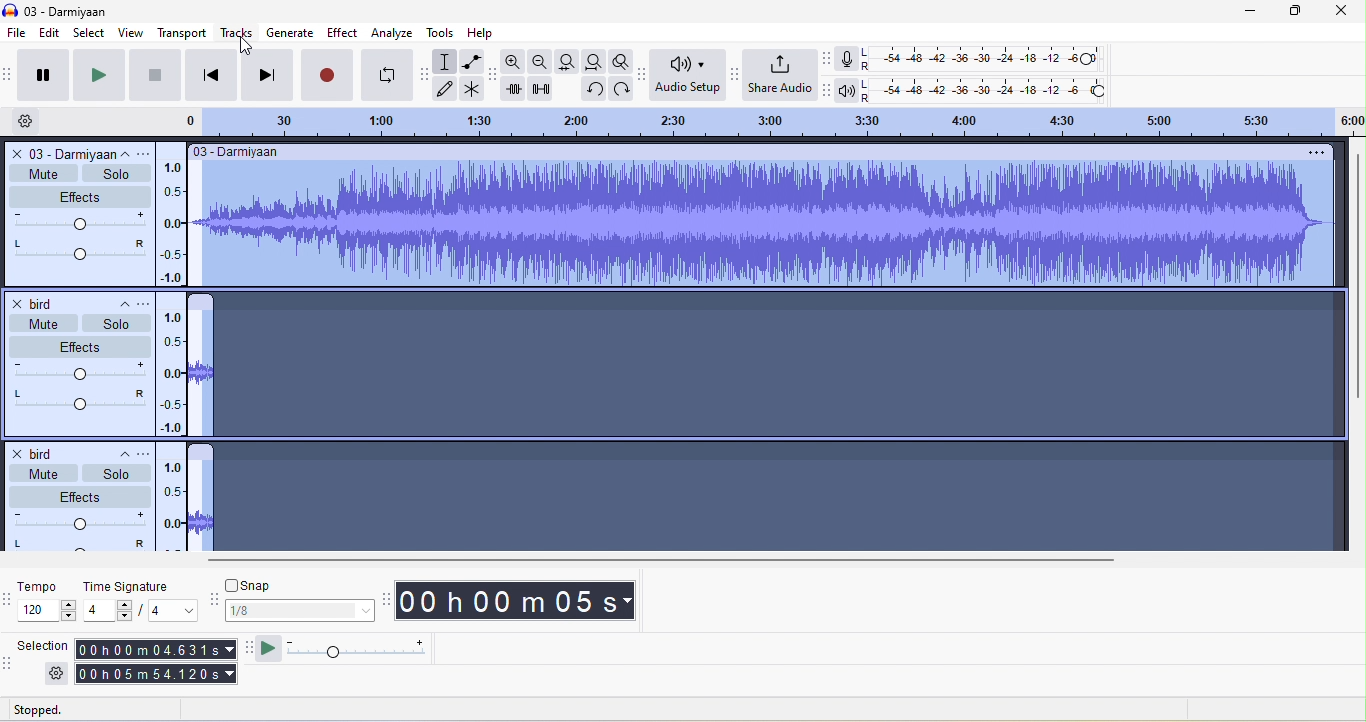 The height and width of the screenshot is (722, 1366). I want to click on play at speed, so click(363, 649).